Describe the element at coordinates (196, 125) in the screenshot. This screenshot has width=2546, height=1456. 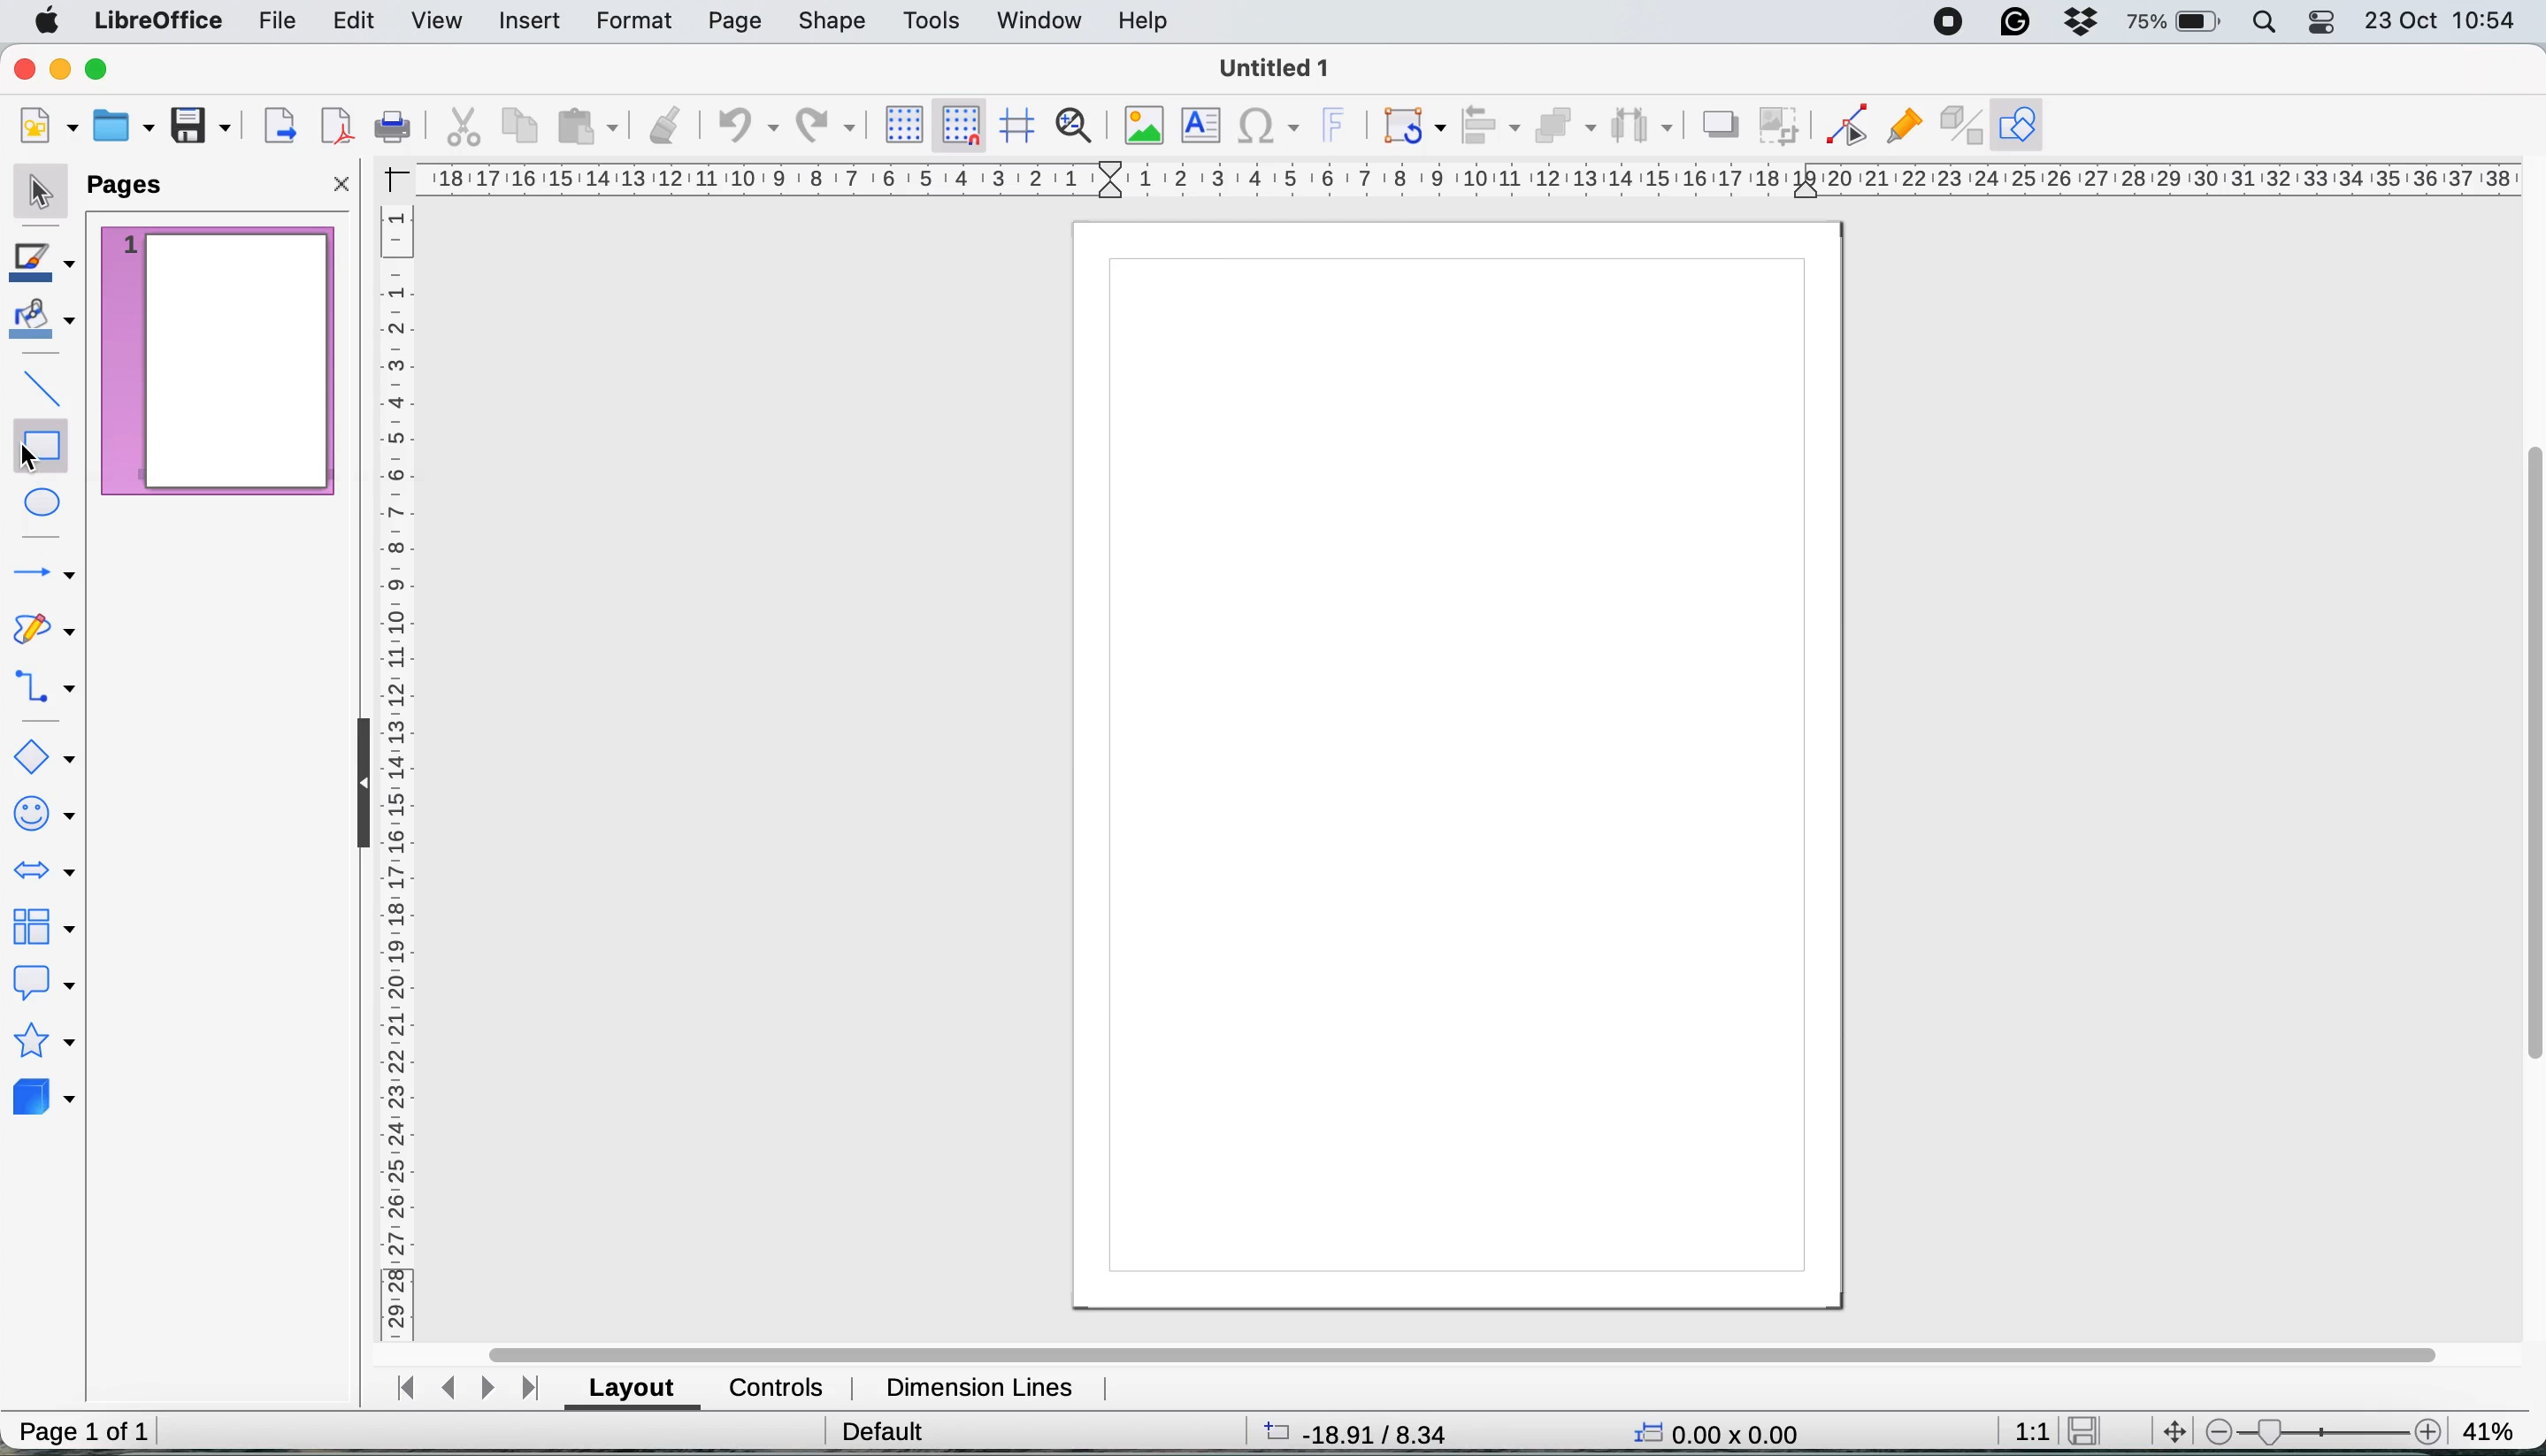
I see `save` at that location.